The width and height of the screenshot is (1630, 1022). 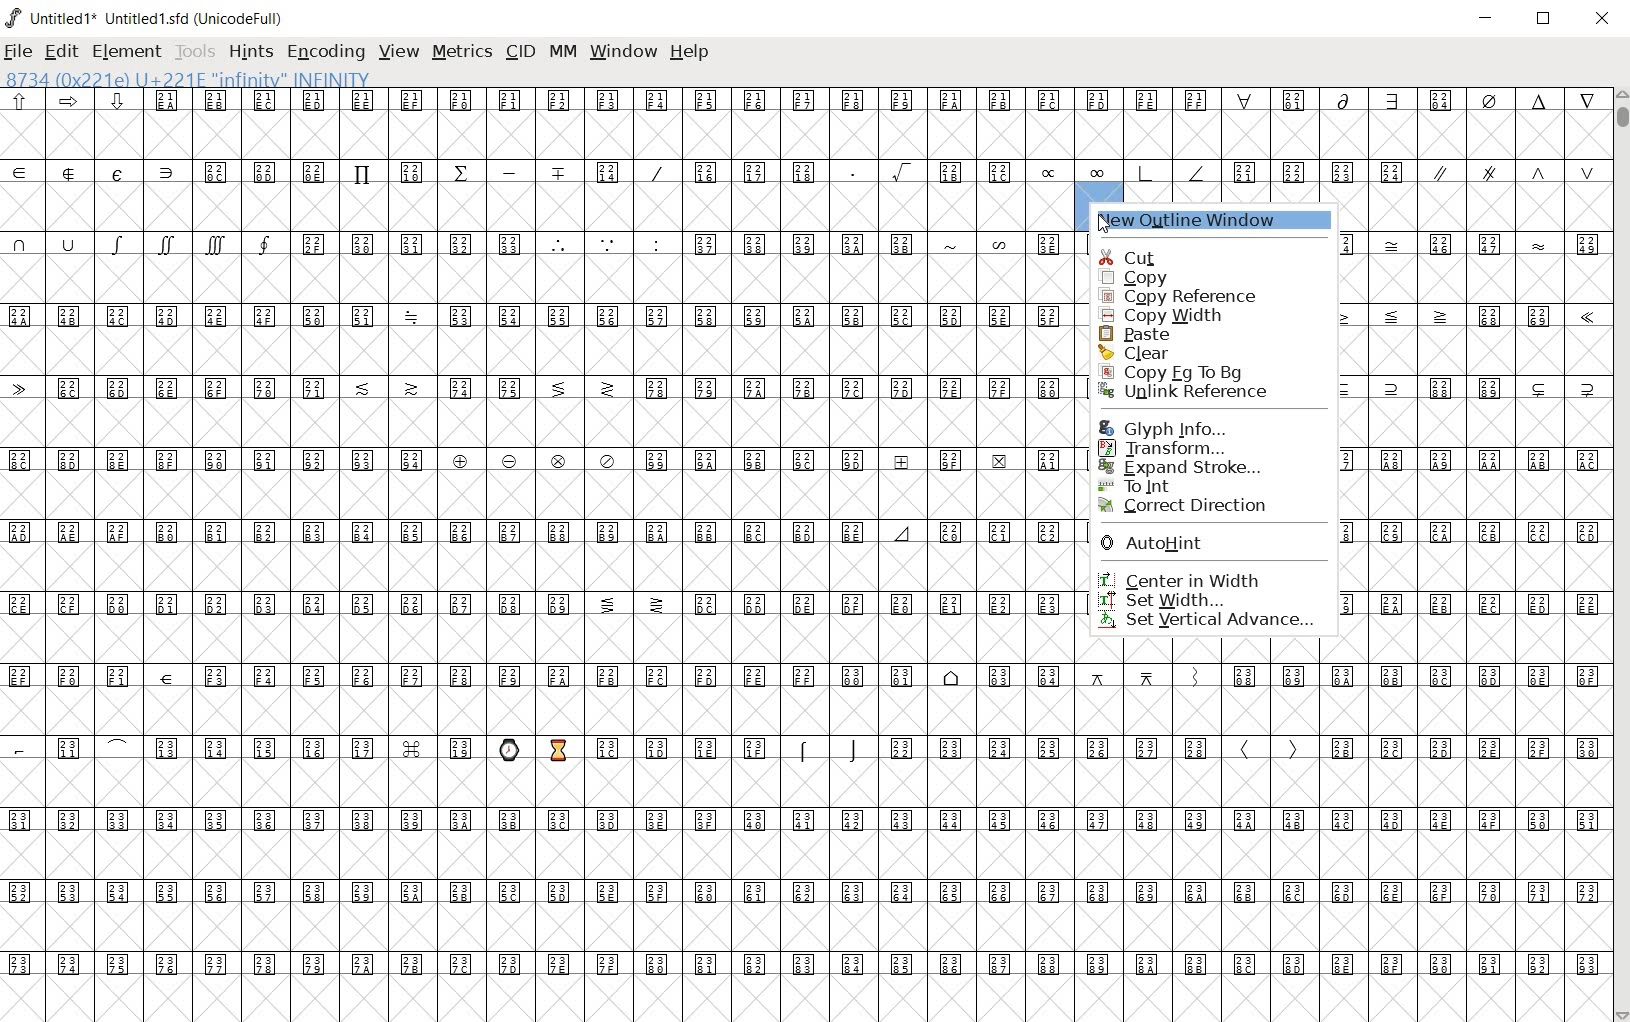 I want to click on Unicode code points, so click(x=1519, y=316).